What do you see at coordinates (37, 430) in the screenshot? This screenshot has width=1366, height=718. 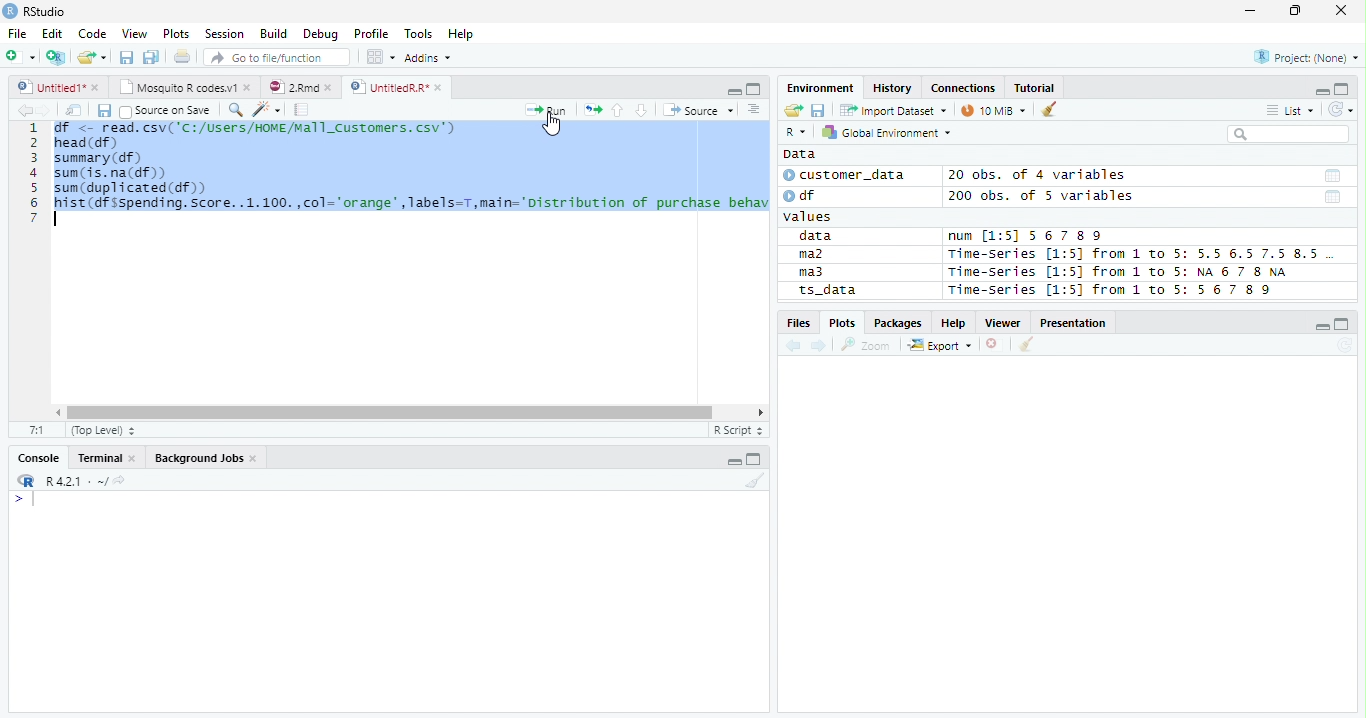 I see `1:1` at bounding box center [37, 430].